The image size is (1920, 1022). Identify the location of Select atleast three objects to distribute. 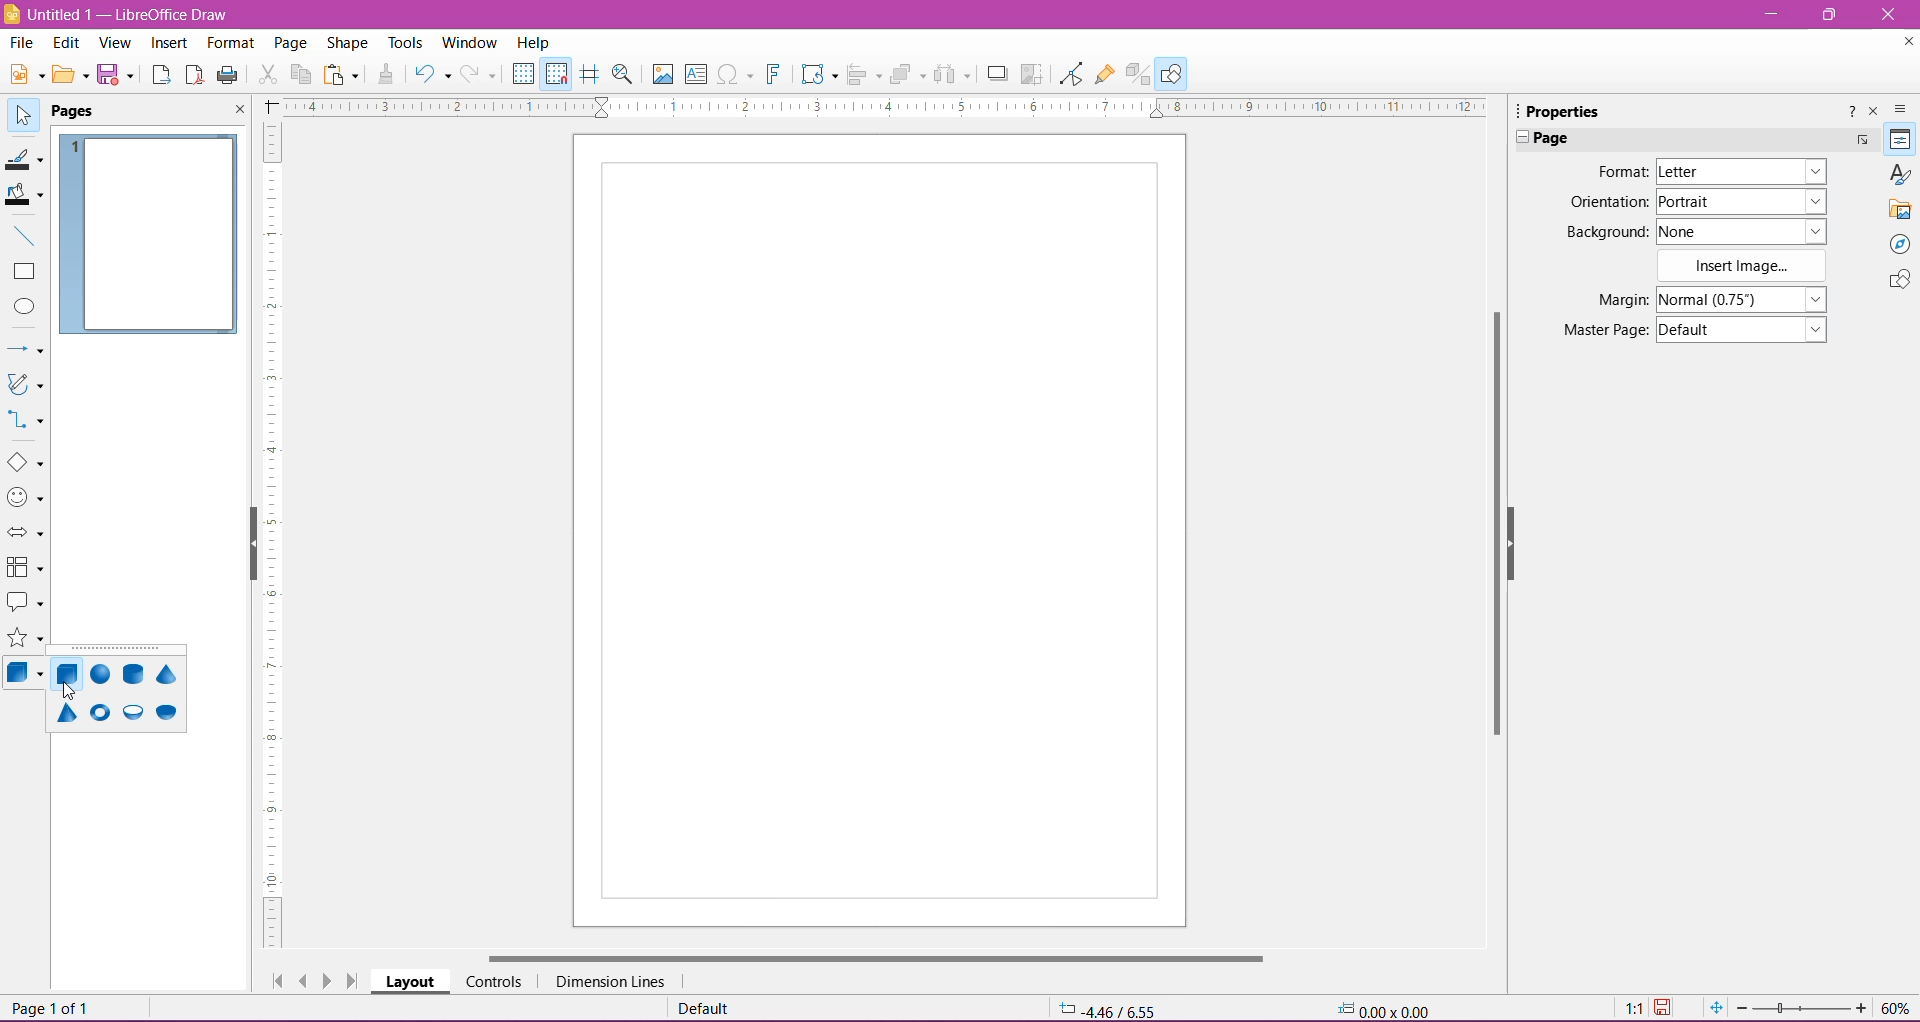
(951, 74).